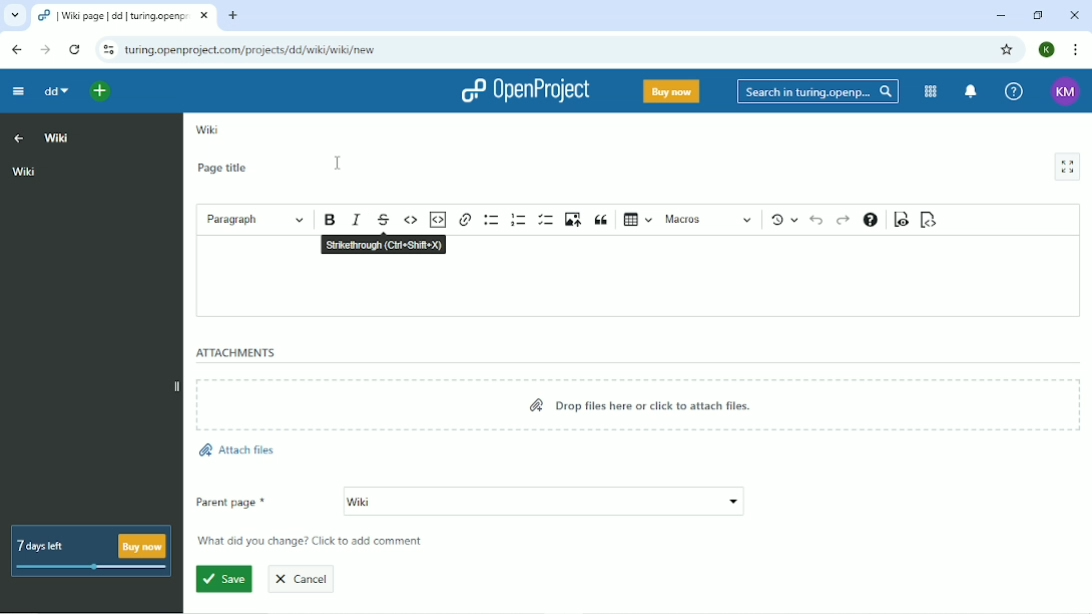  I want to click on Minimize, so click(1002, 15).